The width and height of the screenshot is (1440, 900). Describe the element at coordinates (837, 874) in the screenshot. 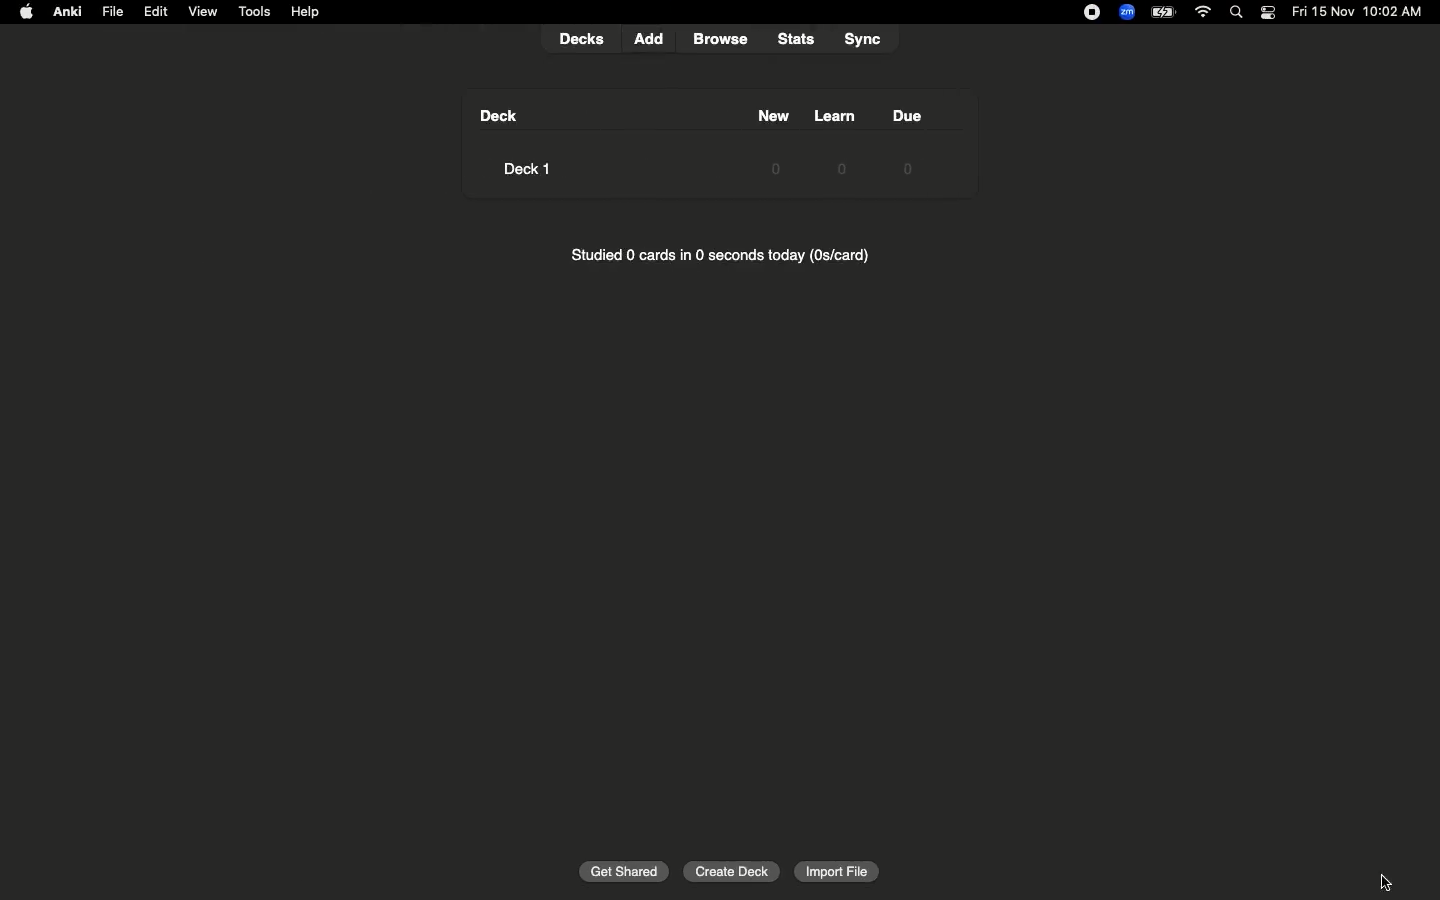

I see `Import File` at that location.